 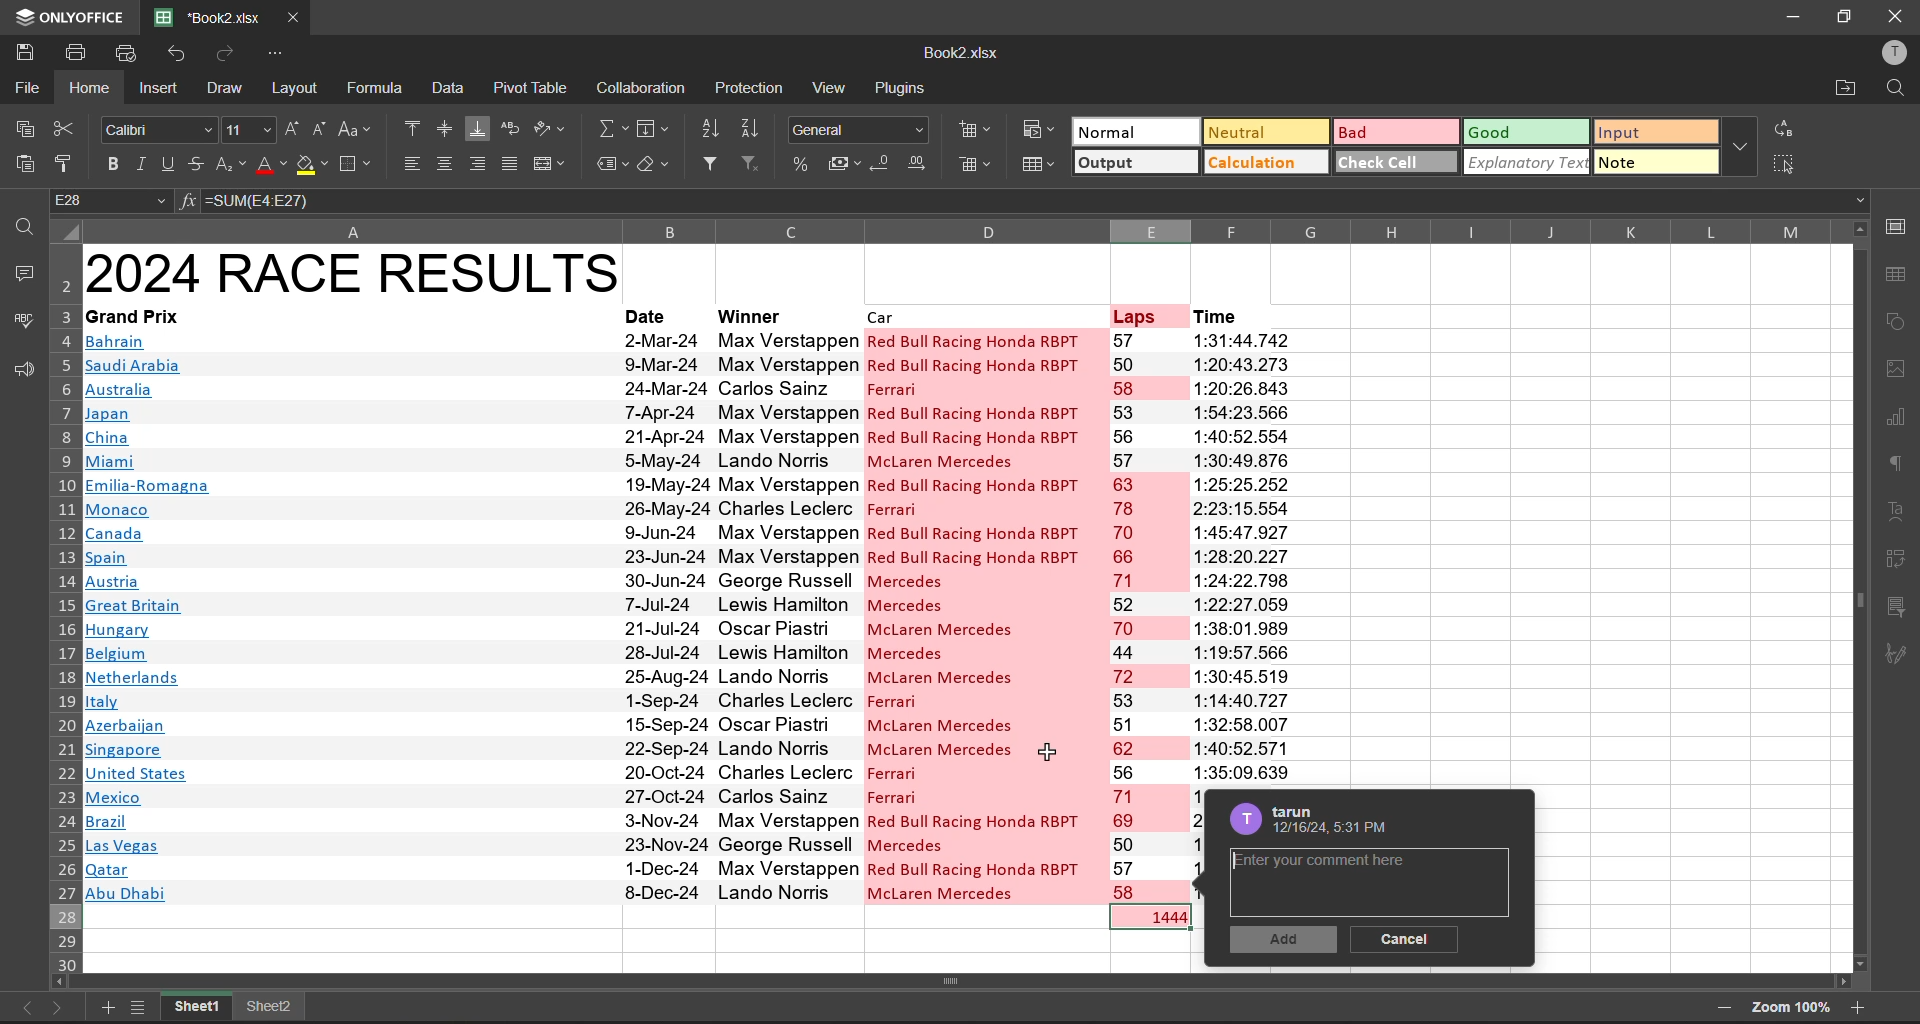 I want to click on align middle, so click(x=443, y=128).